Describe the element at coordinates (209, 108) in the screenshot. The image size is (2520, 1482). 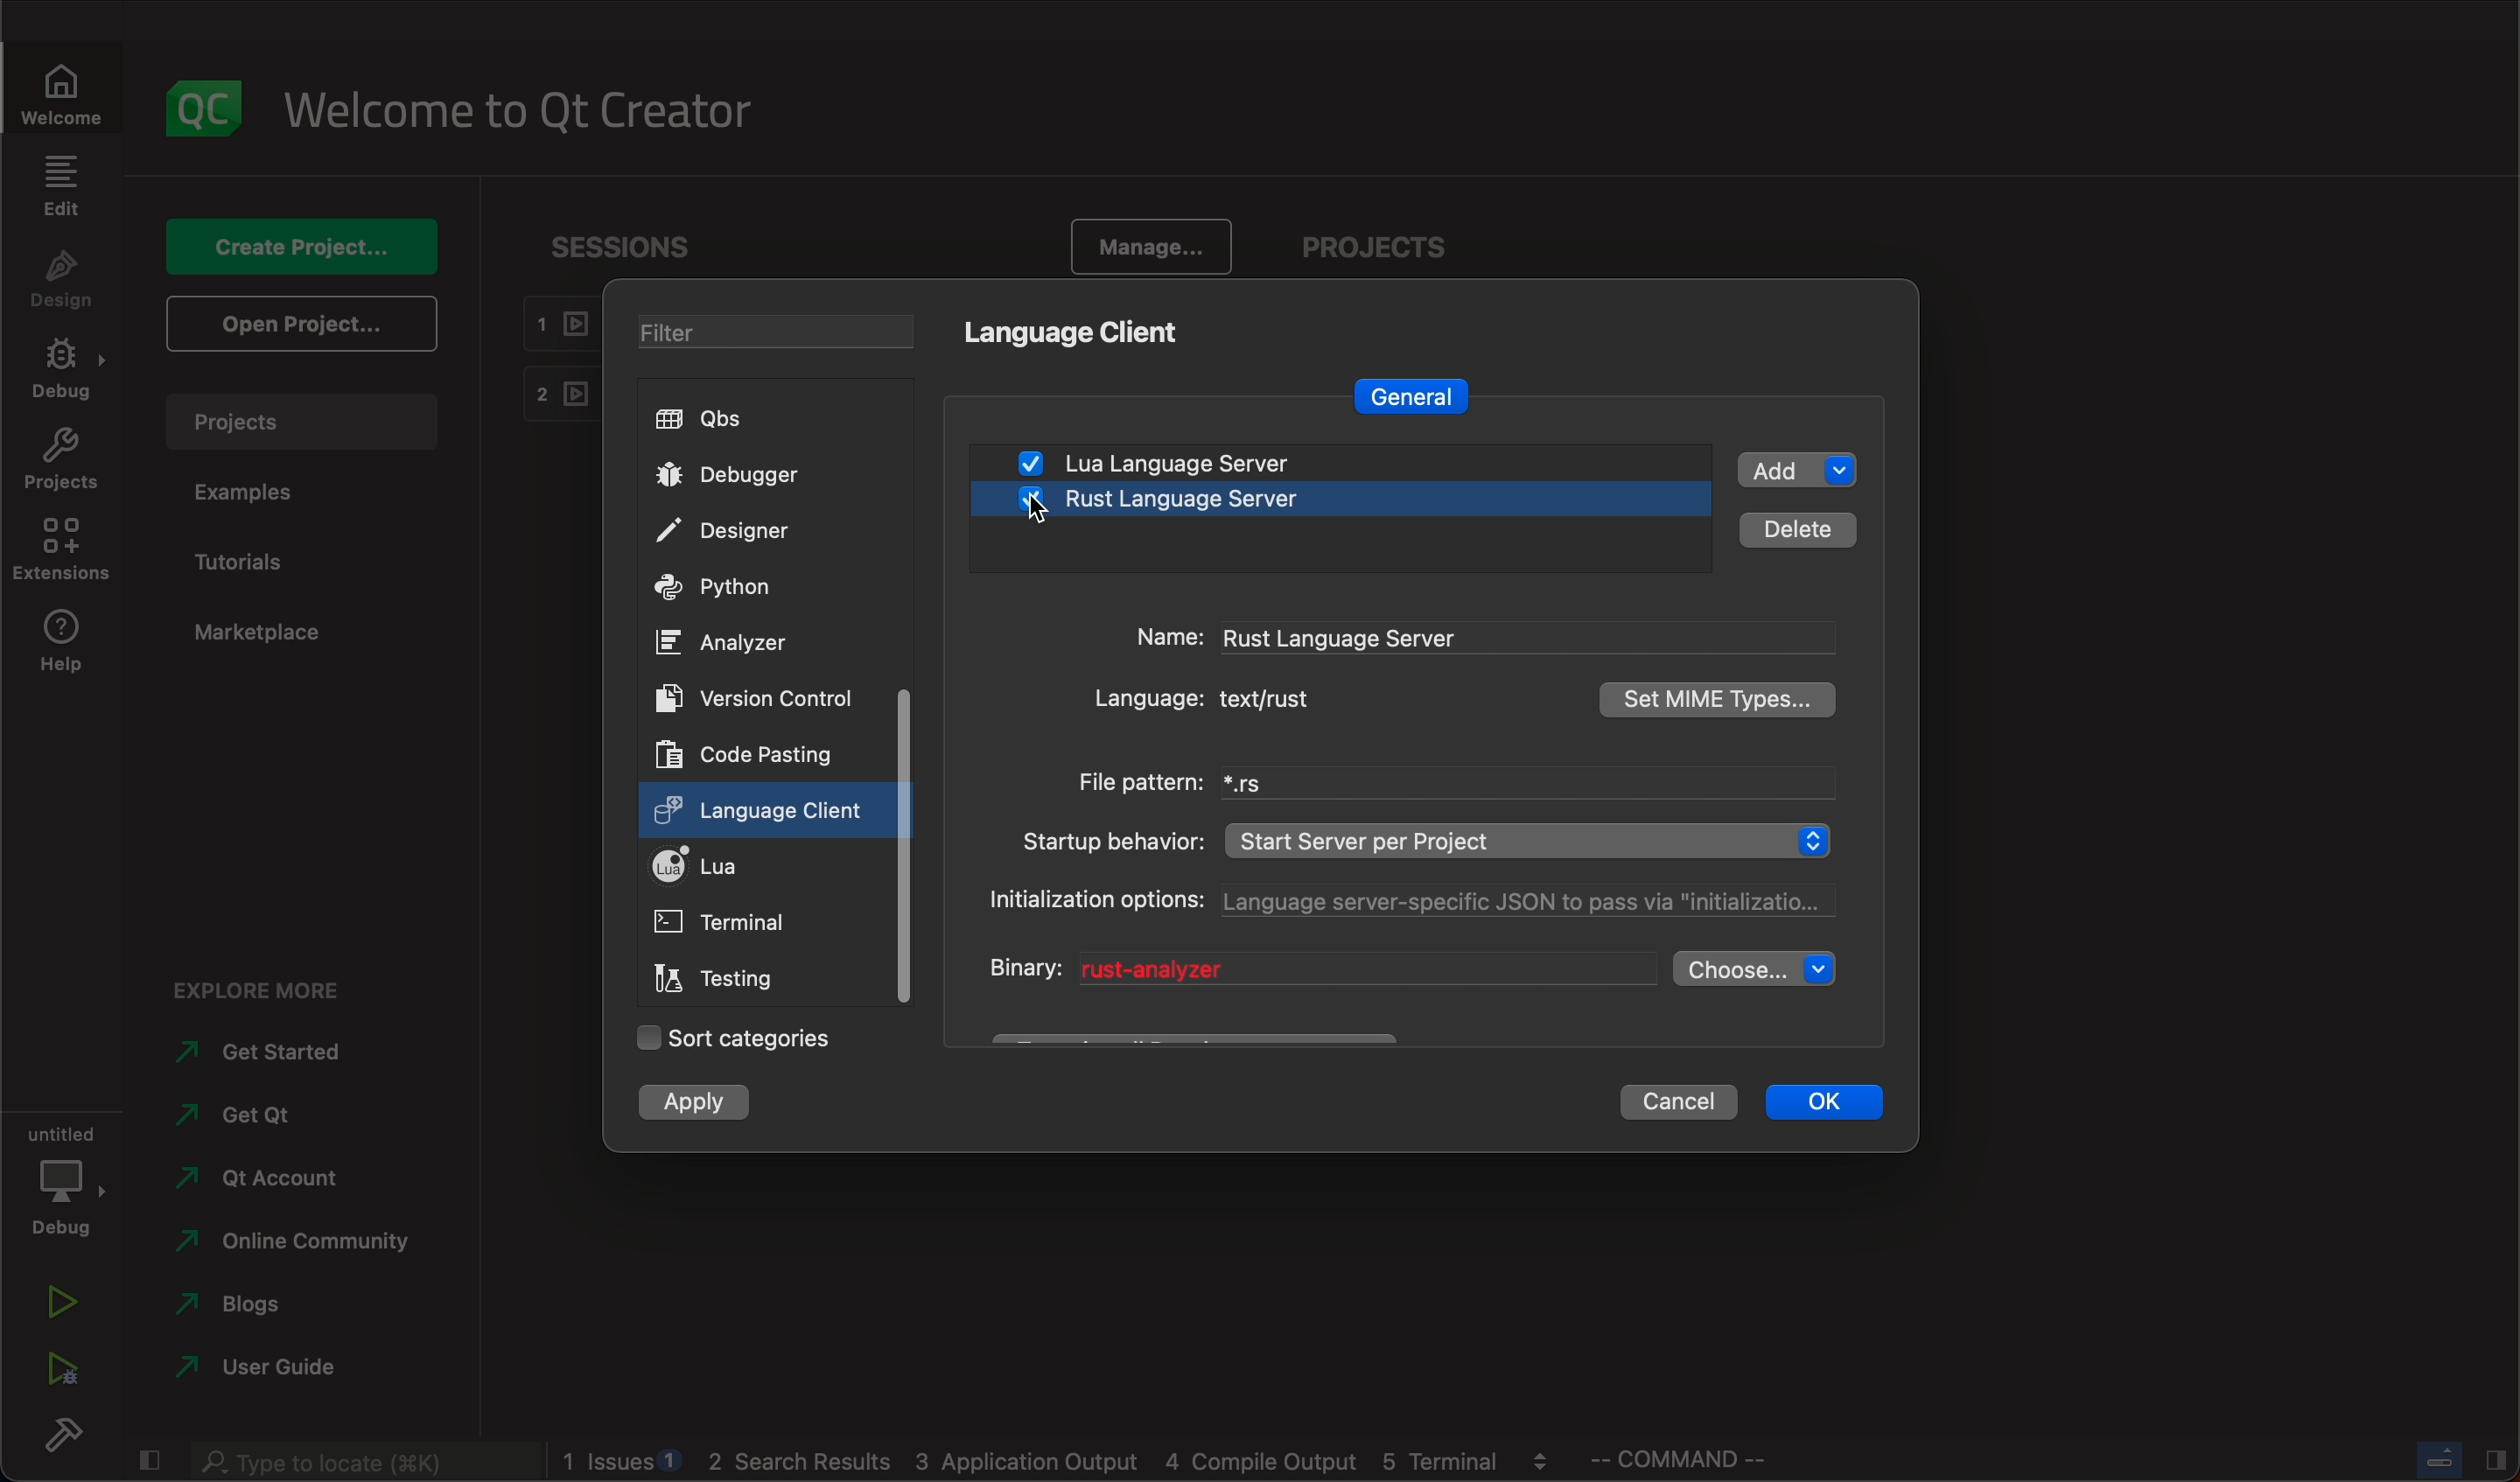
I see `logo` at that location.